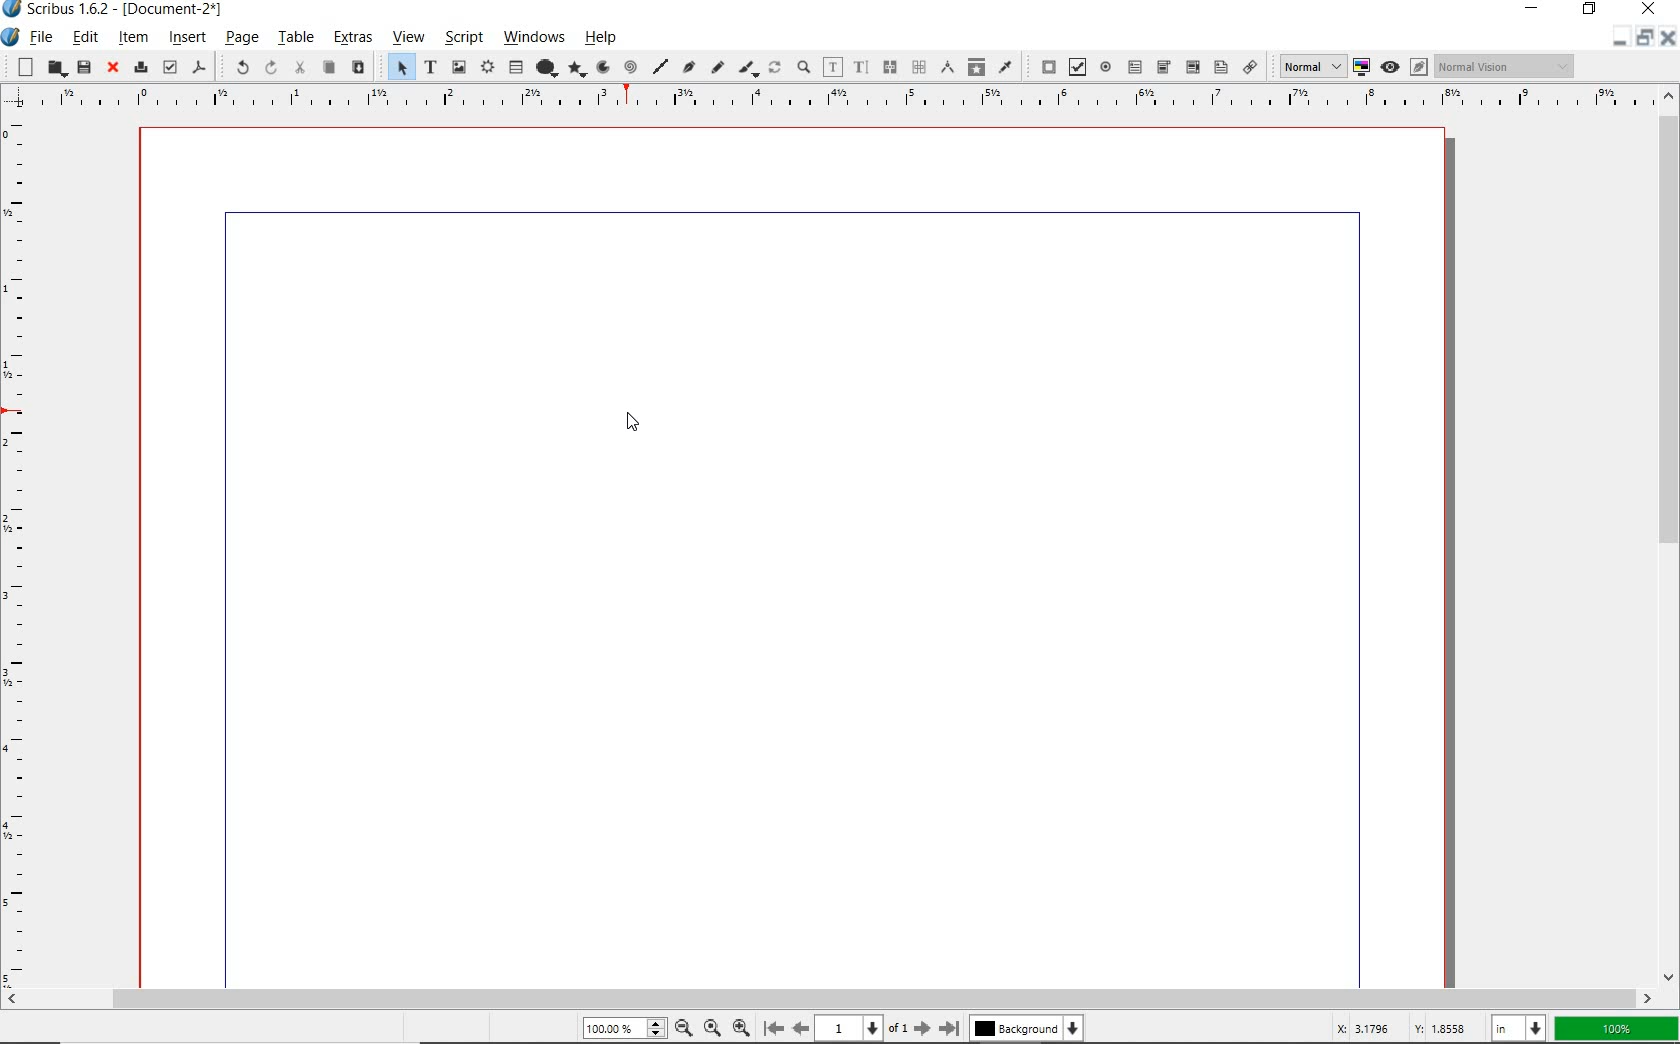  Describe the element at coordinates (1029, 1028) in the screenshot. I see `Background` at that location.